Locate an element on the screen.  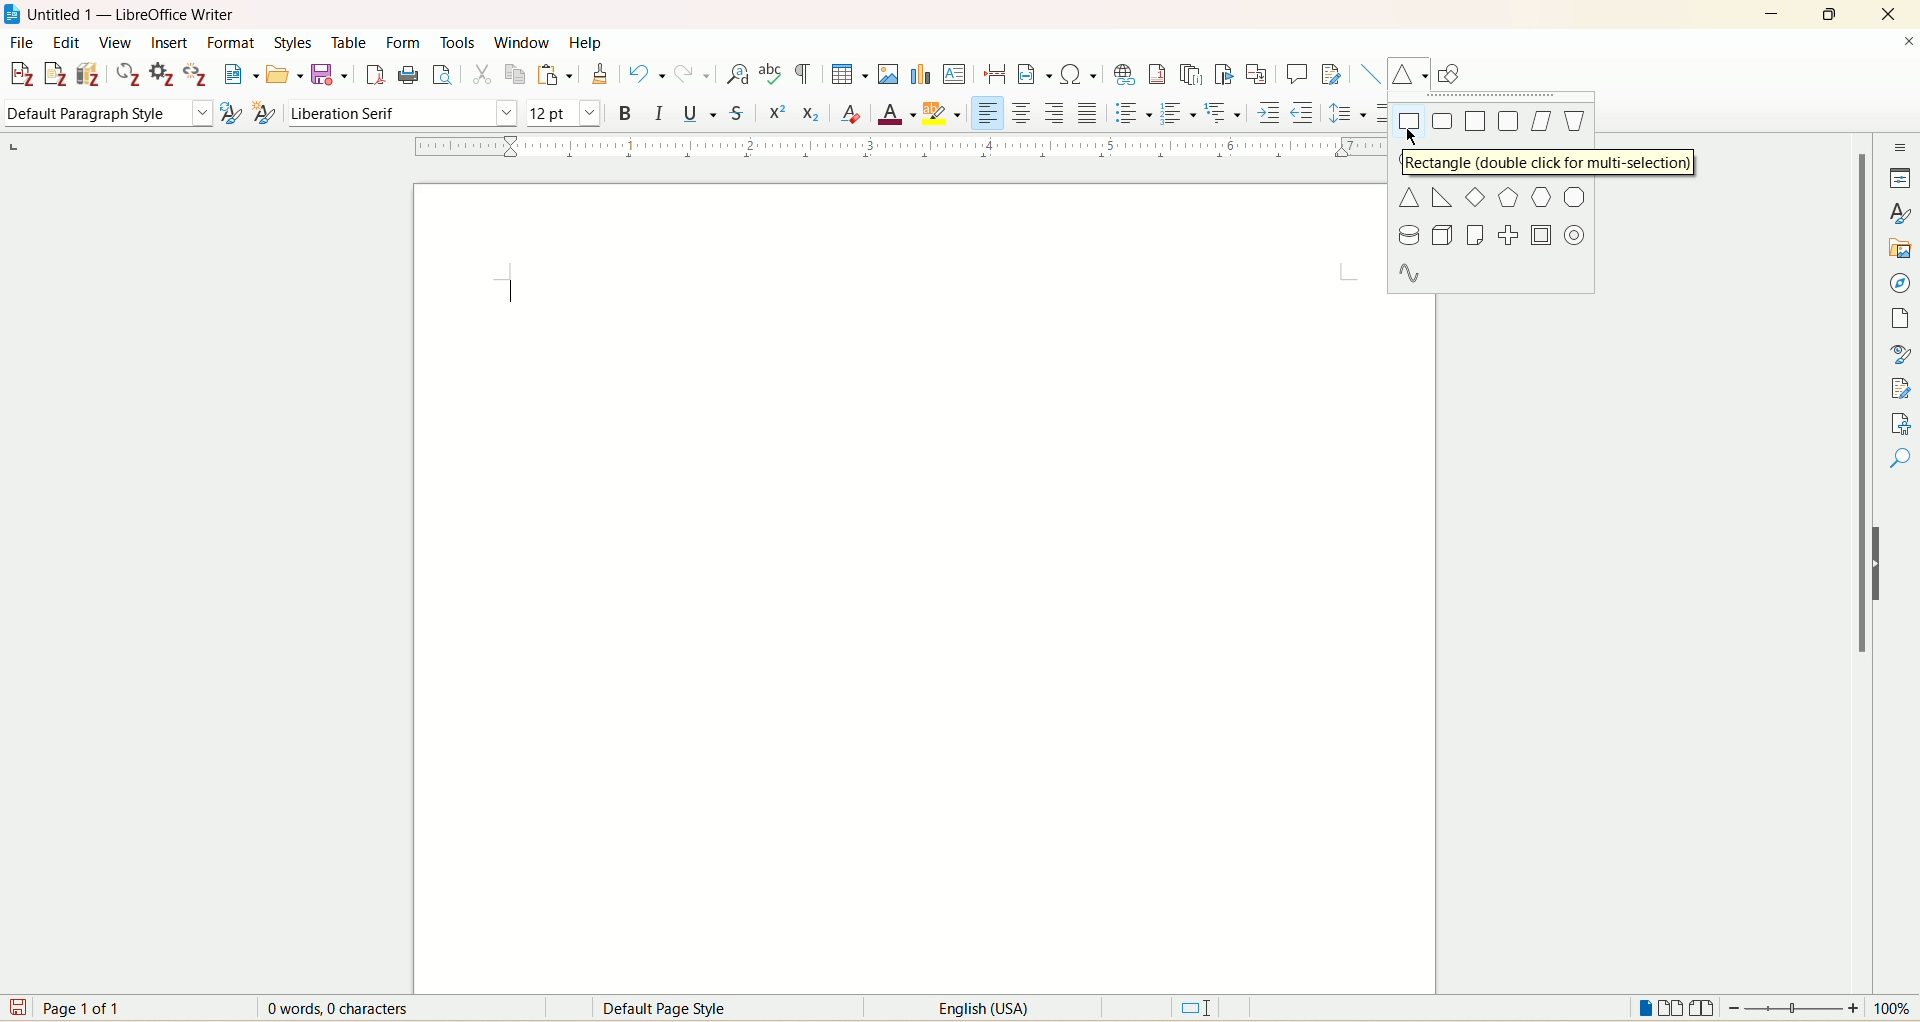
justified is located at coordinates (1089, 113).